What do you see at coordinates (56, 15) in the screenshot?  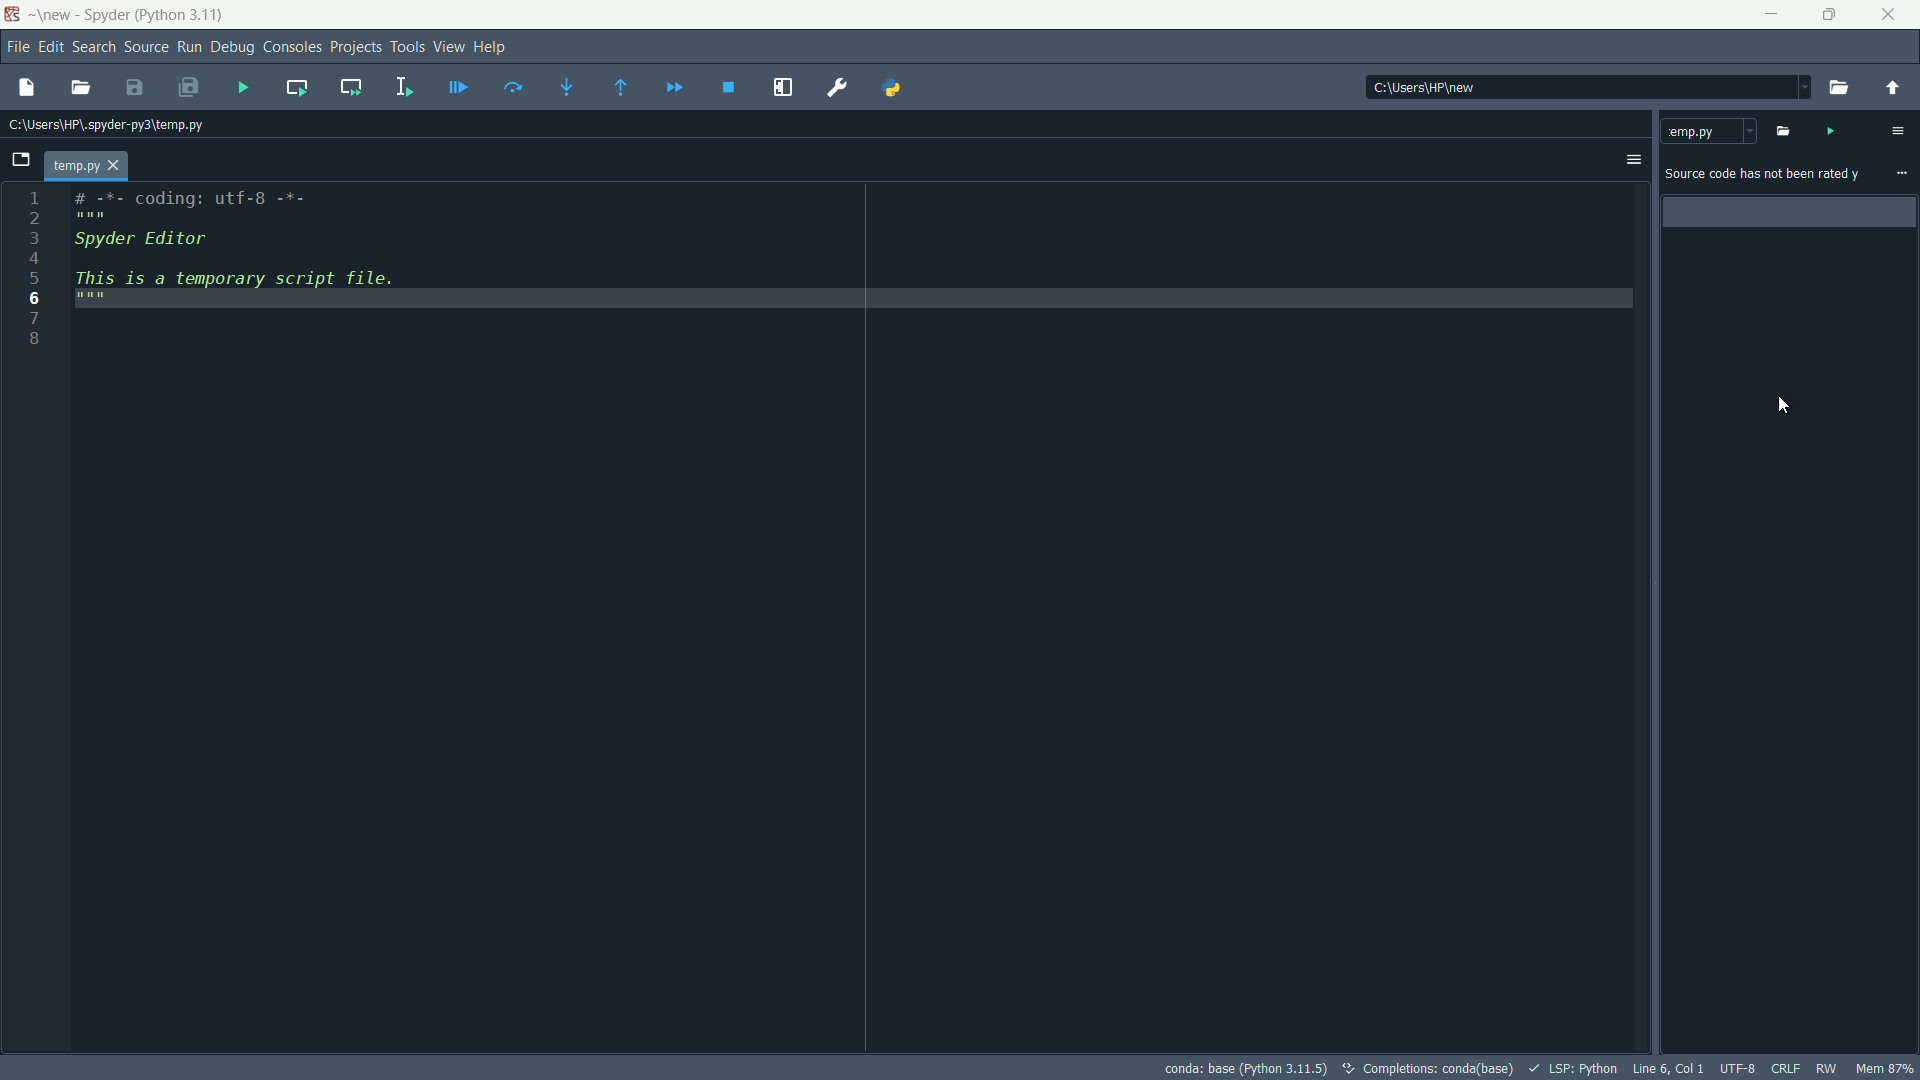 I see `new` at bounding box center [56, 15].